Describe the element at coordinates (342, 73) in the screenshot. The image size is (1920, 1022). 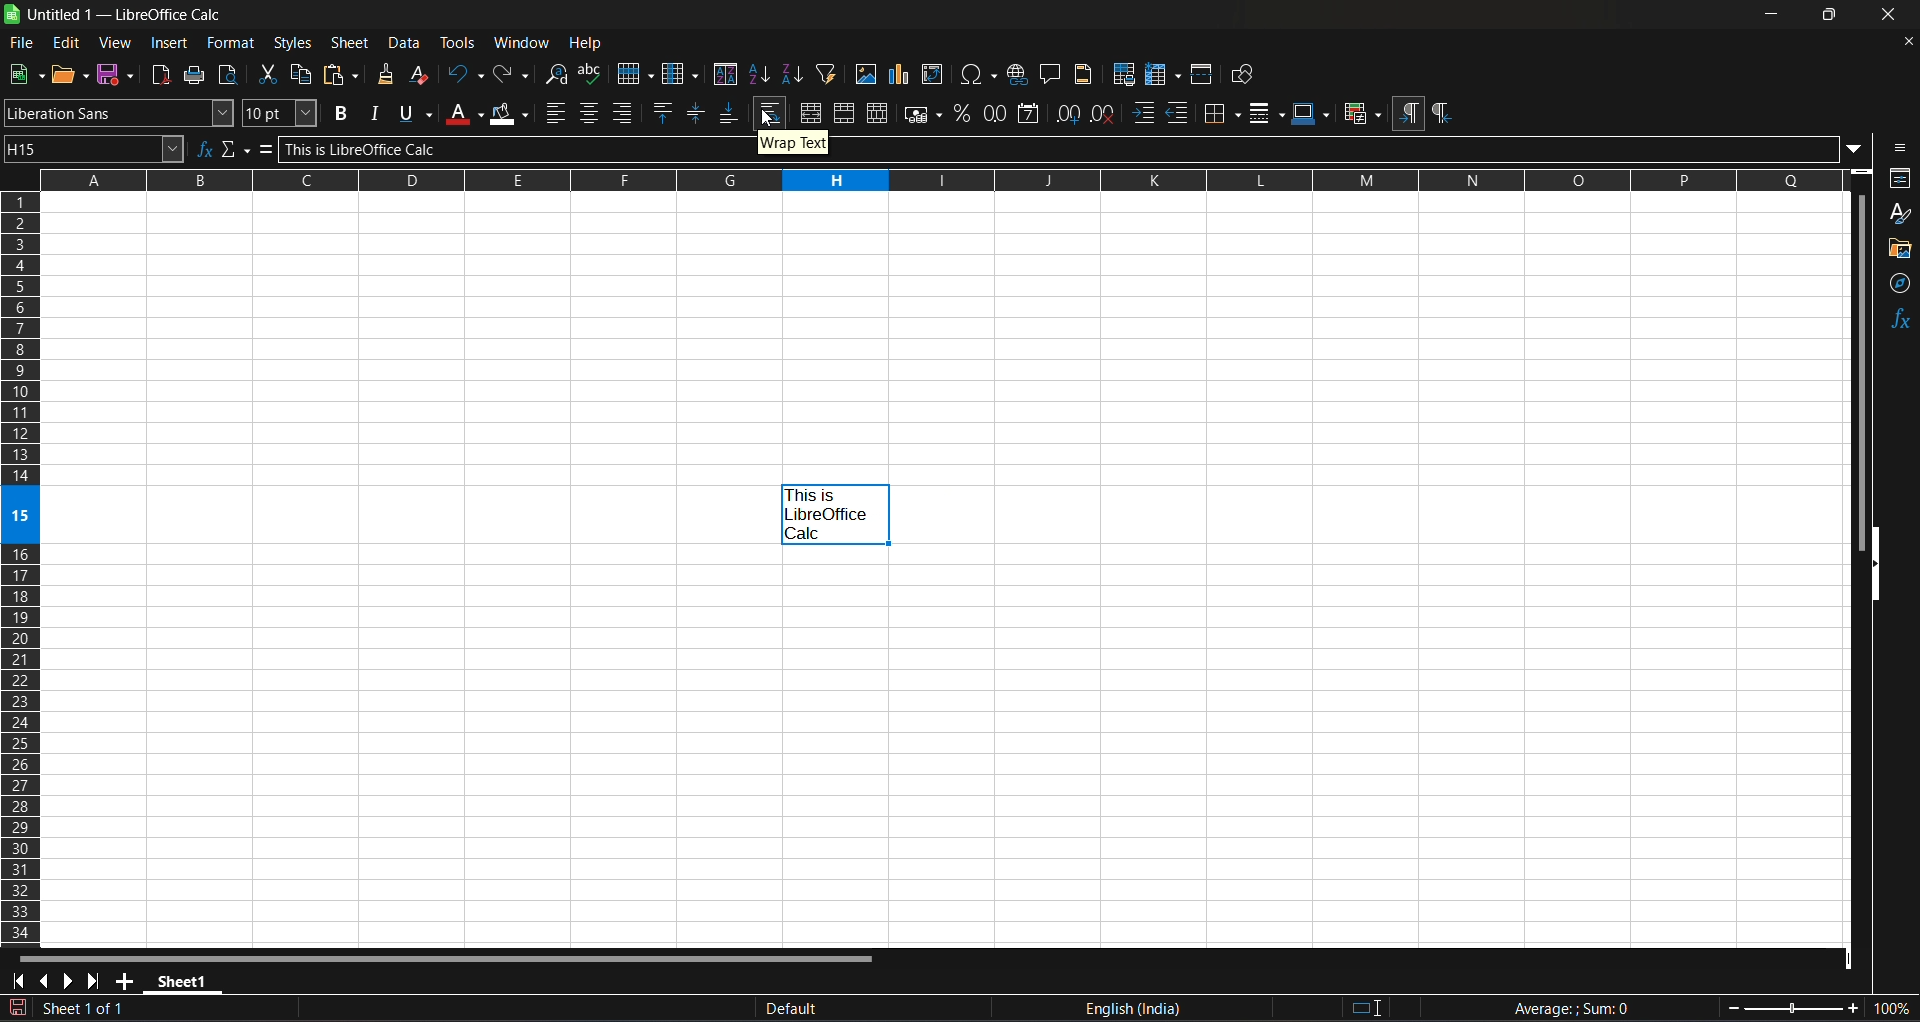
I see `paste` at that location.